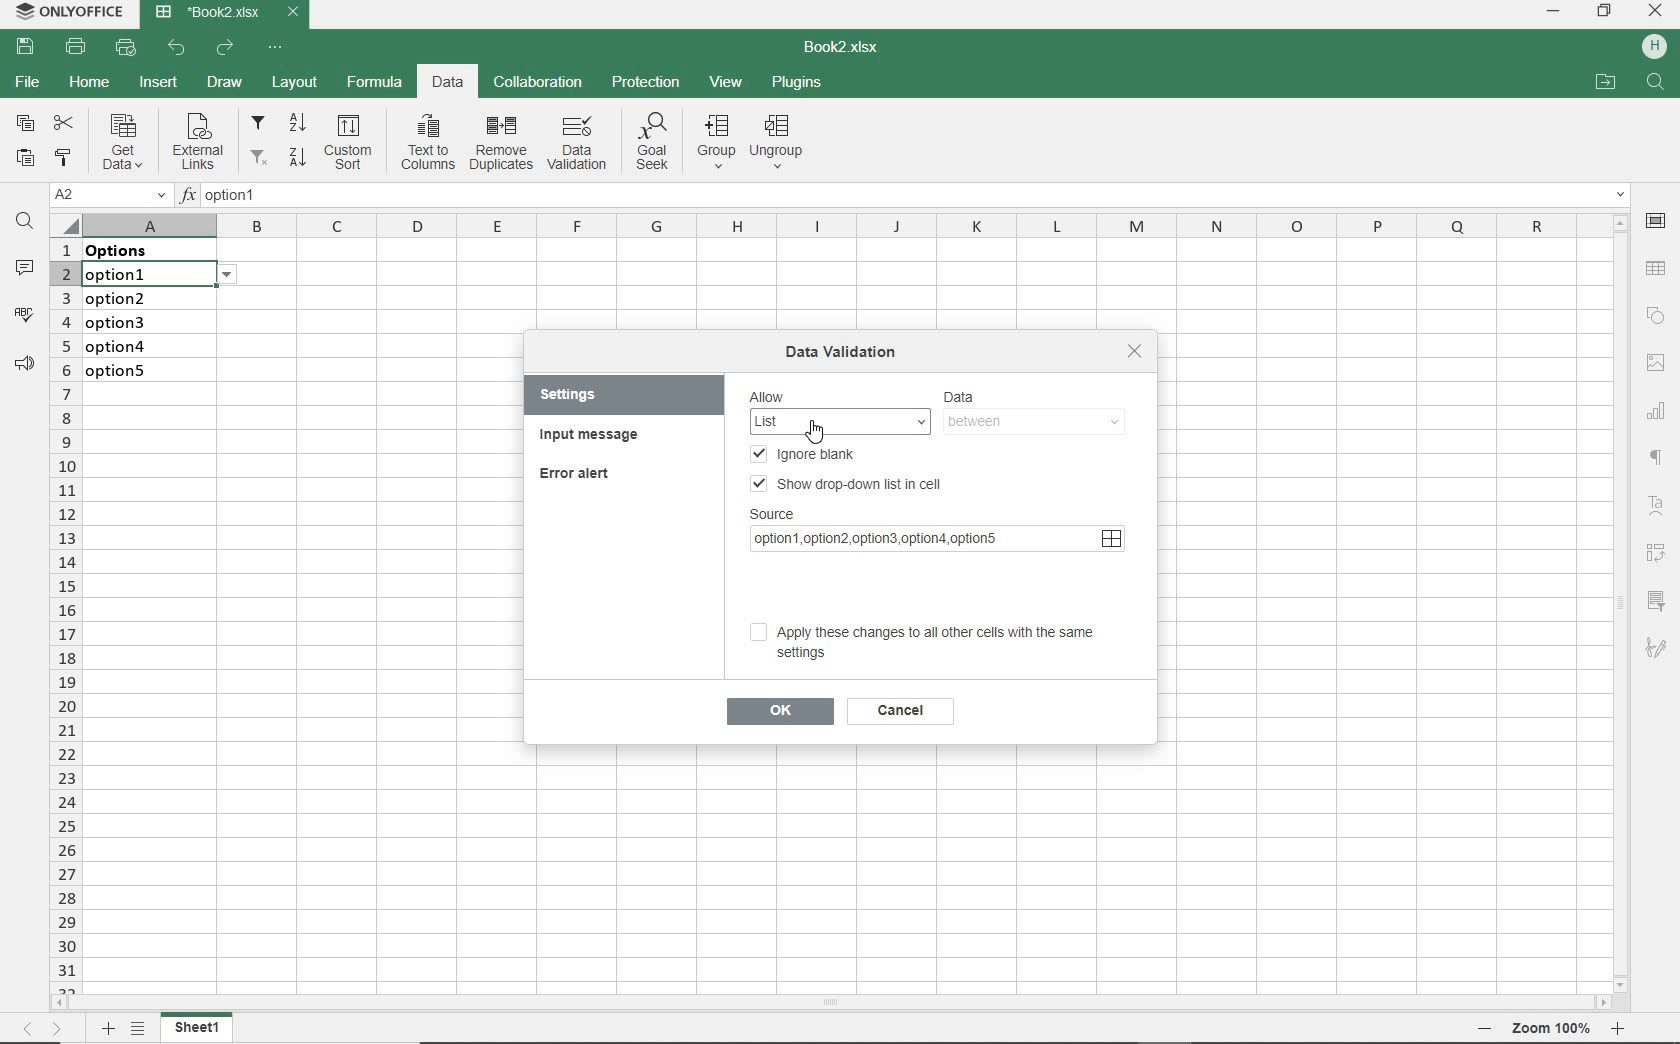 This screenshot has height=1044, width=1680. What do you see at coordinates (126, 48) in the screenshot?
I see `QUICK PRINT` at bounding box center [126, 48].